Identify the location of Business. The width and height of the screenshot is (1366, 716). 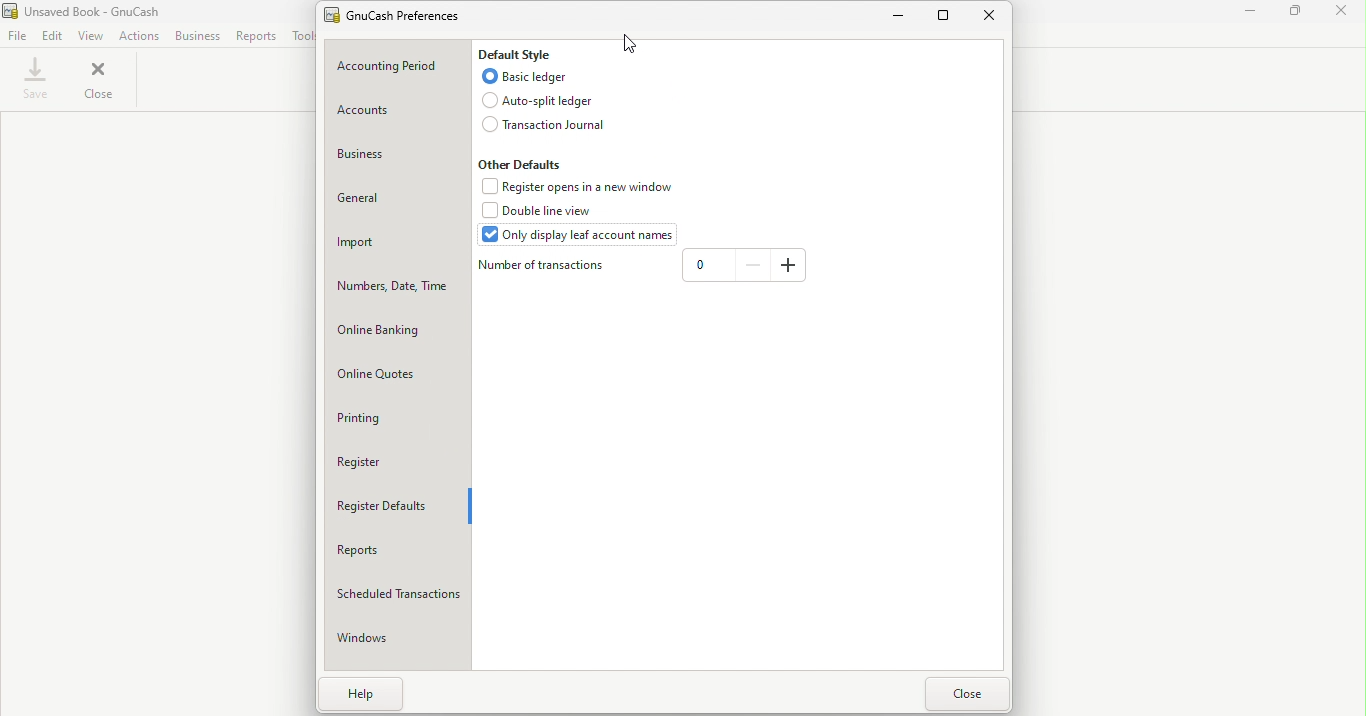
(402, 157).